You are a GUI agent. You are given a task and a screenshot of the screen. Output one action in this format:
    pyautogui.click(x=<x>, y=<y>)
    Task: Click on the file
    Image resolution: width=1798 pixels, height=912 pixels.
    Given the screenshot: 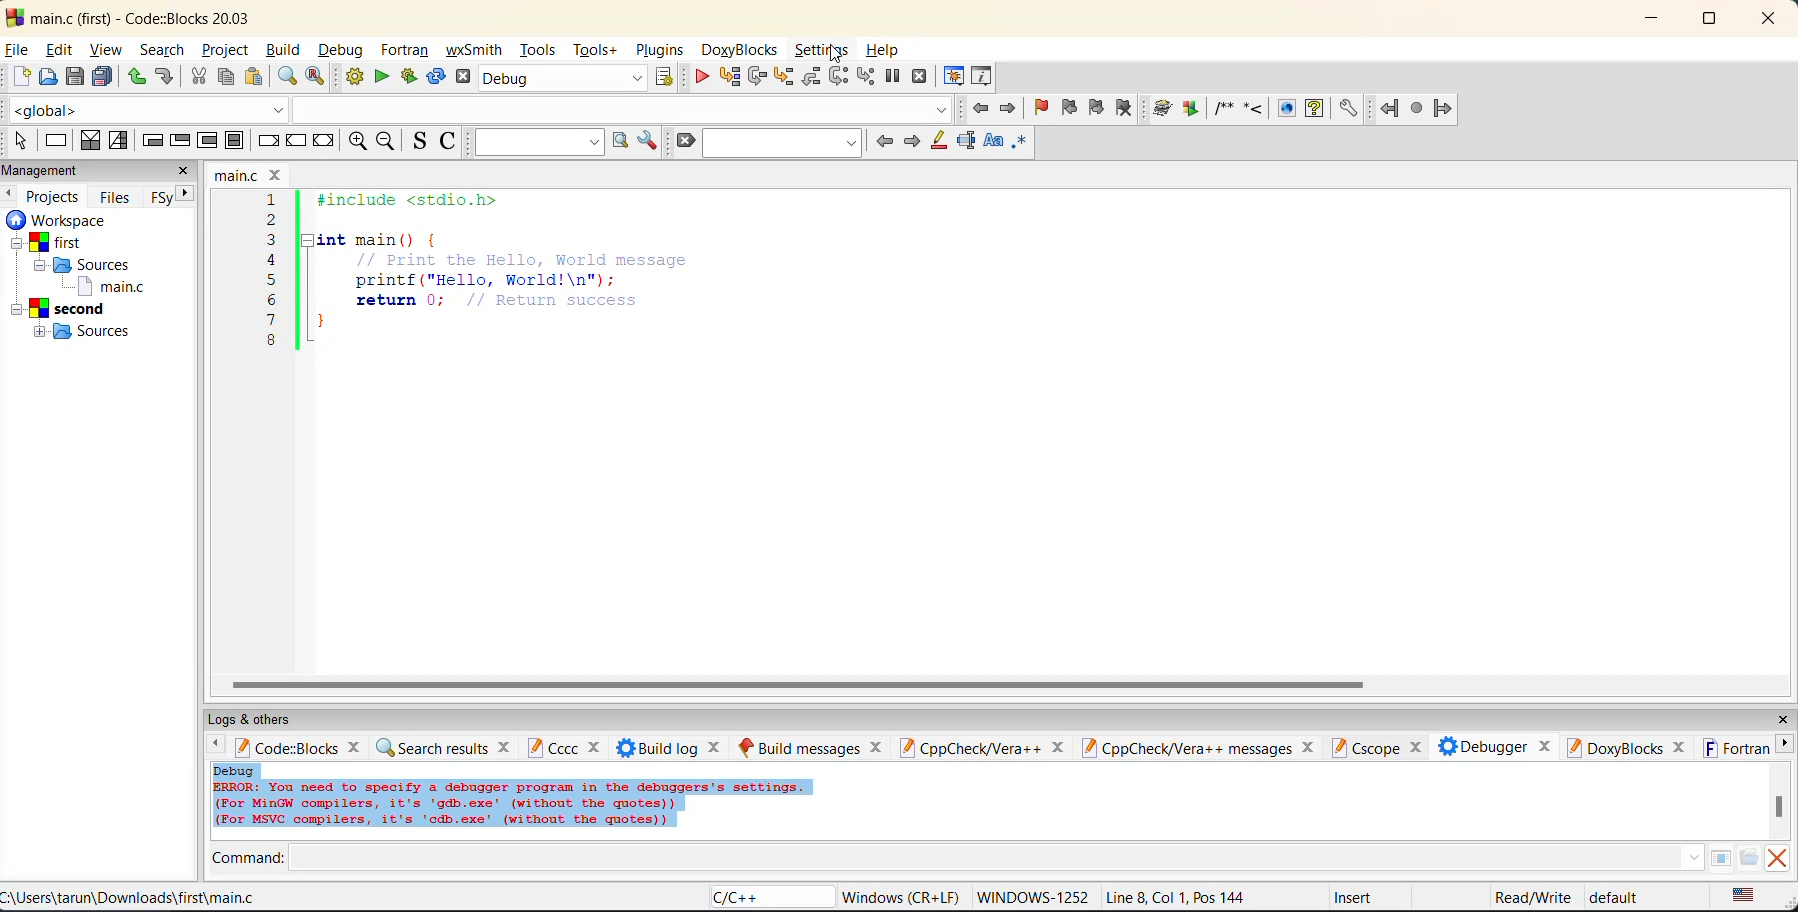 What is the action you would take?
    pyautogui.click(x=18, y=50)
    